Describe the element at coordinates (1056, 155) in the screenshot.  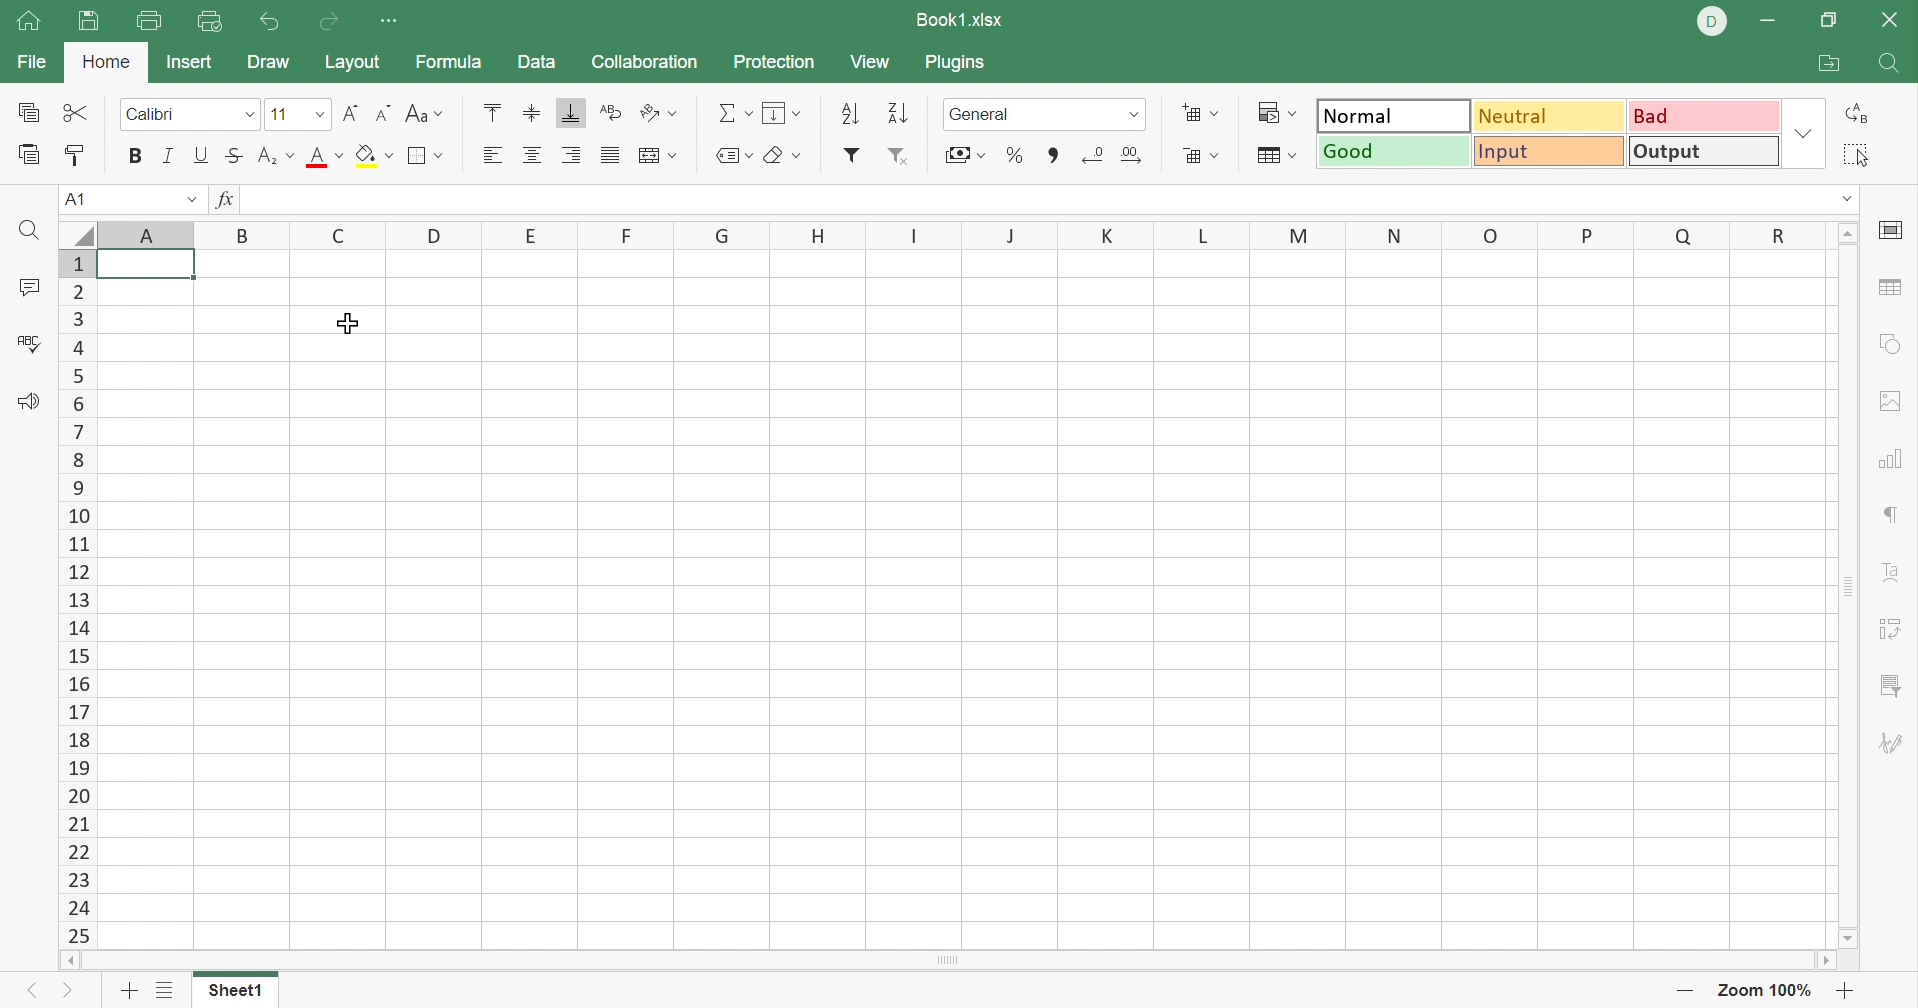
I see `Comma style` at that location.